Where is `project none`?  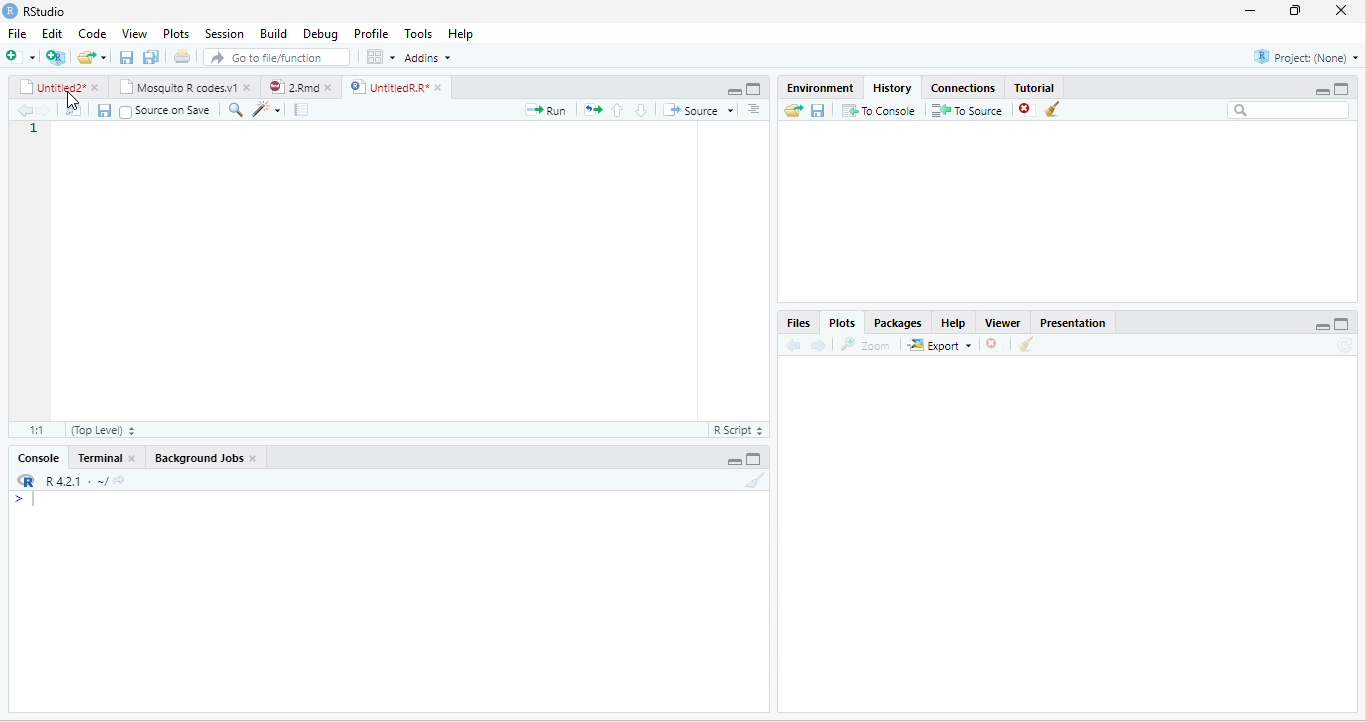 project none is located at coordinates (1295, 58).